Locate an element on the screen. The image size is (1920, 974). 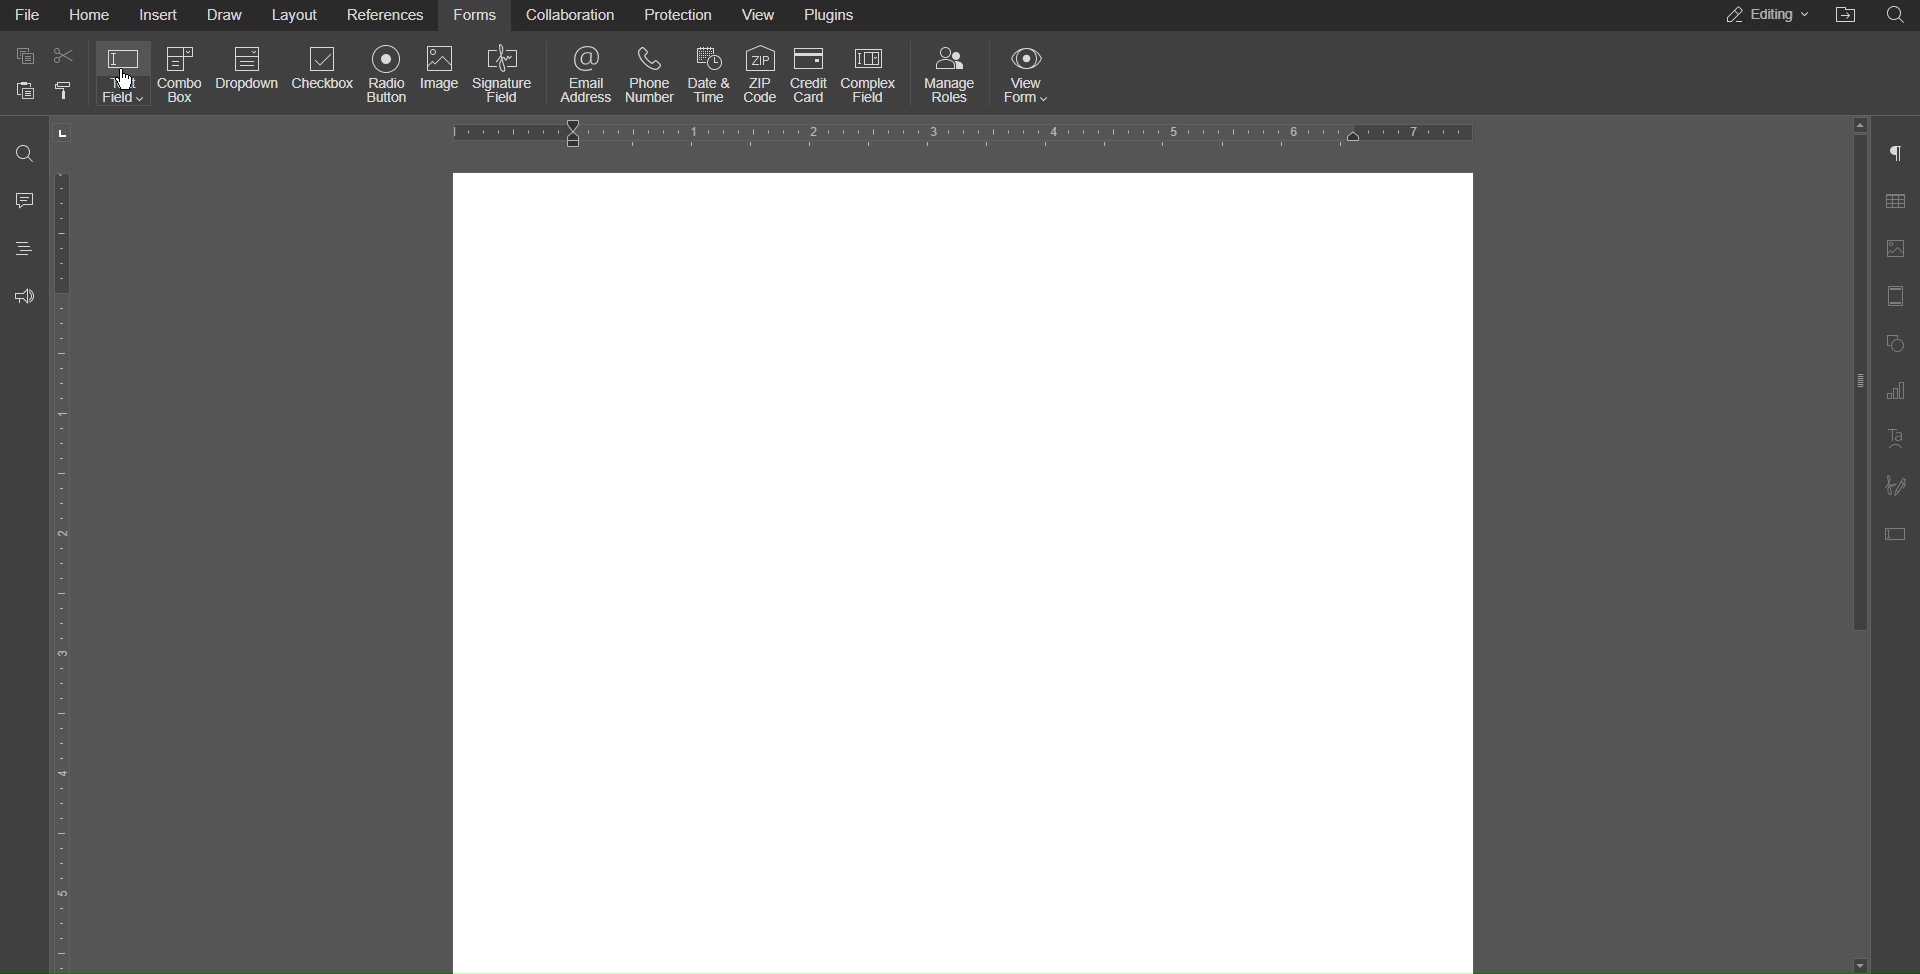
Draw is located at coordinates (225, 16).